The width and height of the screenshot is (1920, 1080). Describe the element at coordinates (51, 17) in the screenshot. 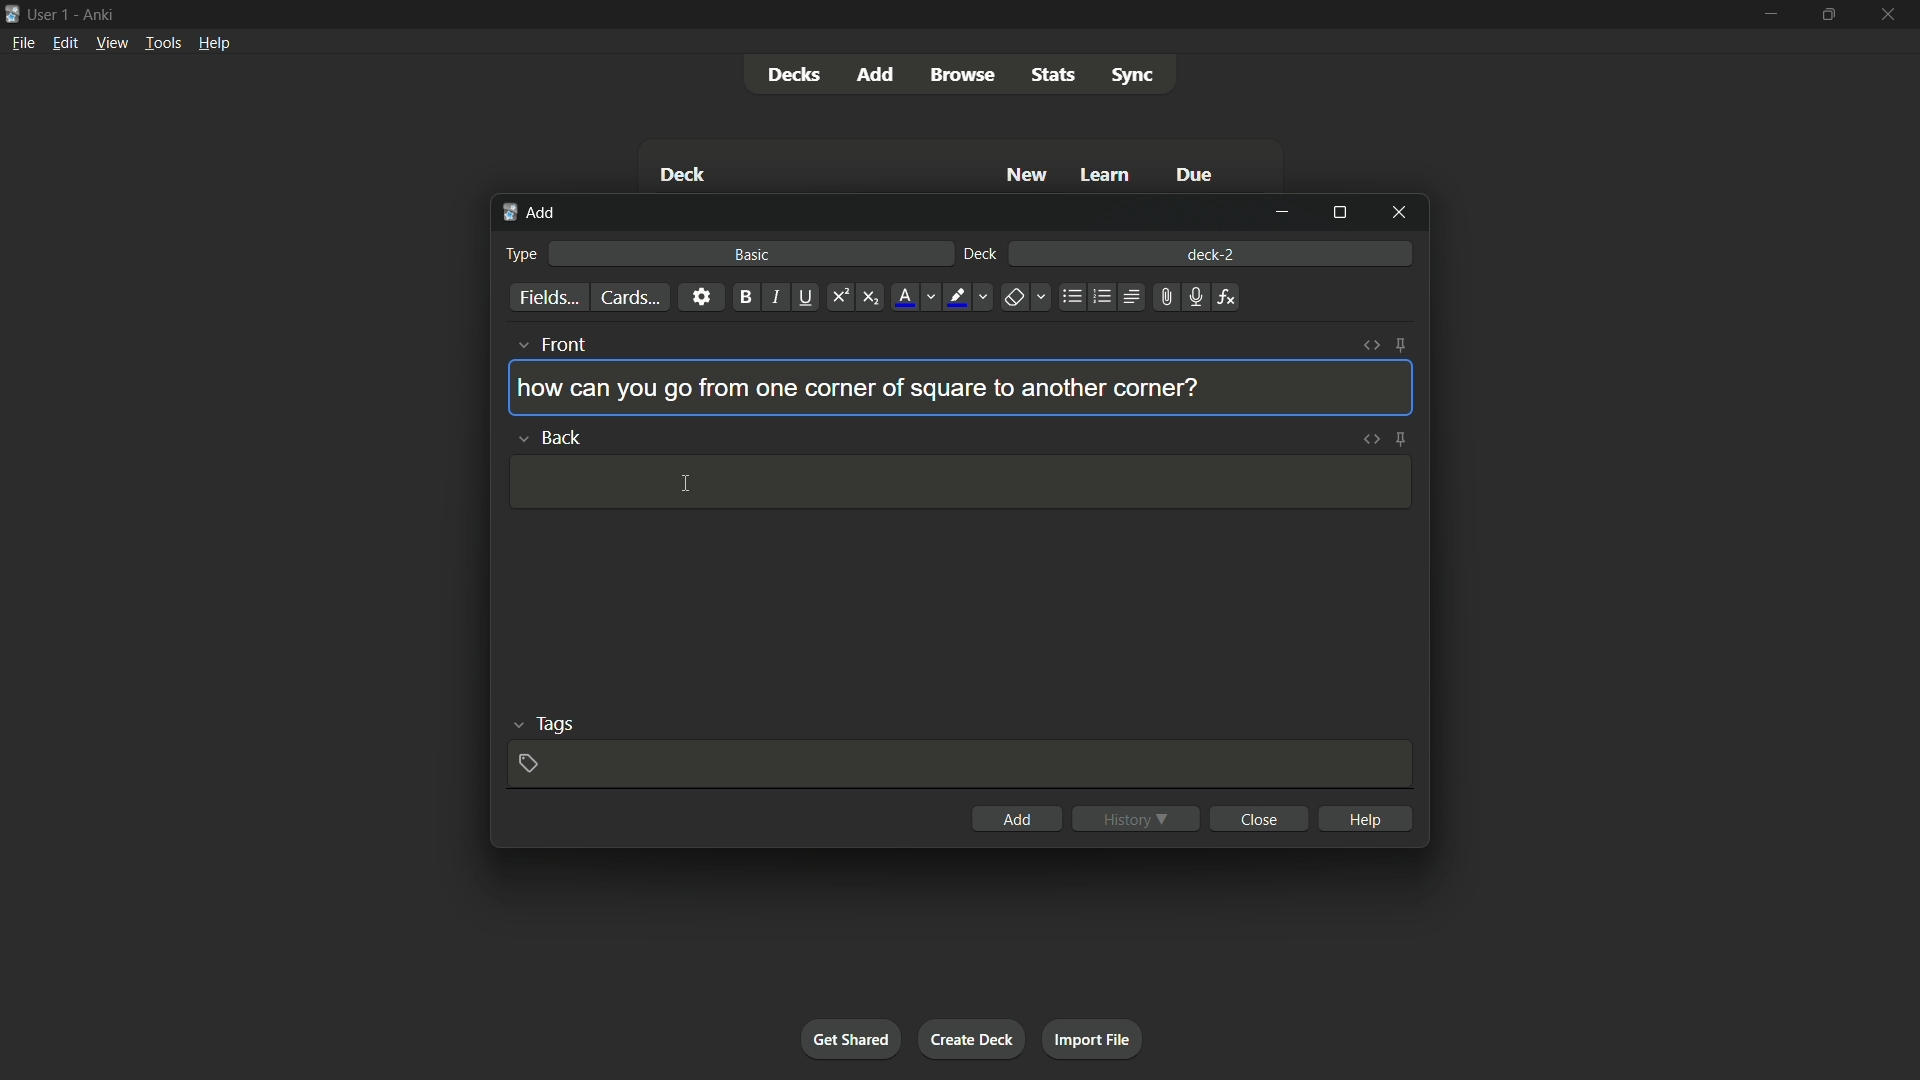

I see `user 1` at that location.